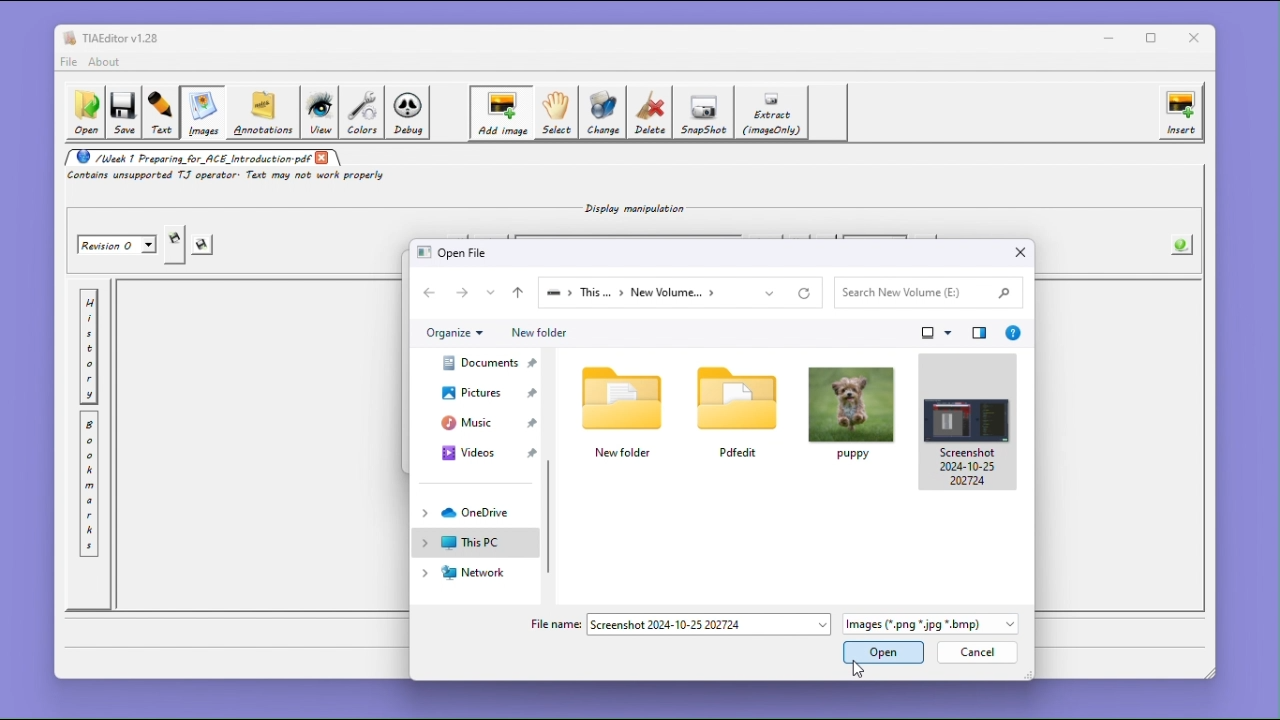  Describe the element at coordinates (500, 113) in the screenshot. I see `Add image` at that location.